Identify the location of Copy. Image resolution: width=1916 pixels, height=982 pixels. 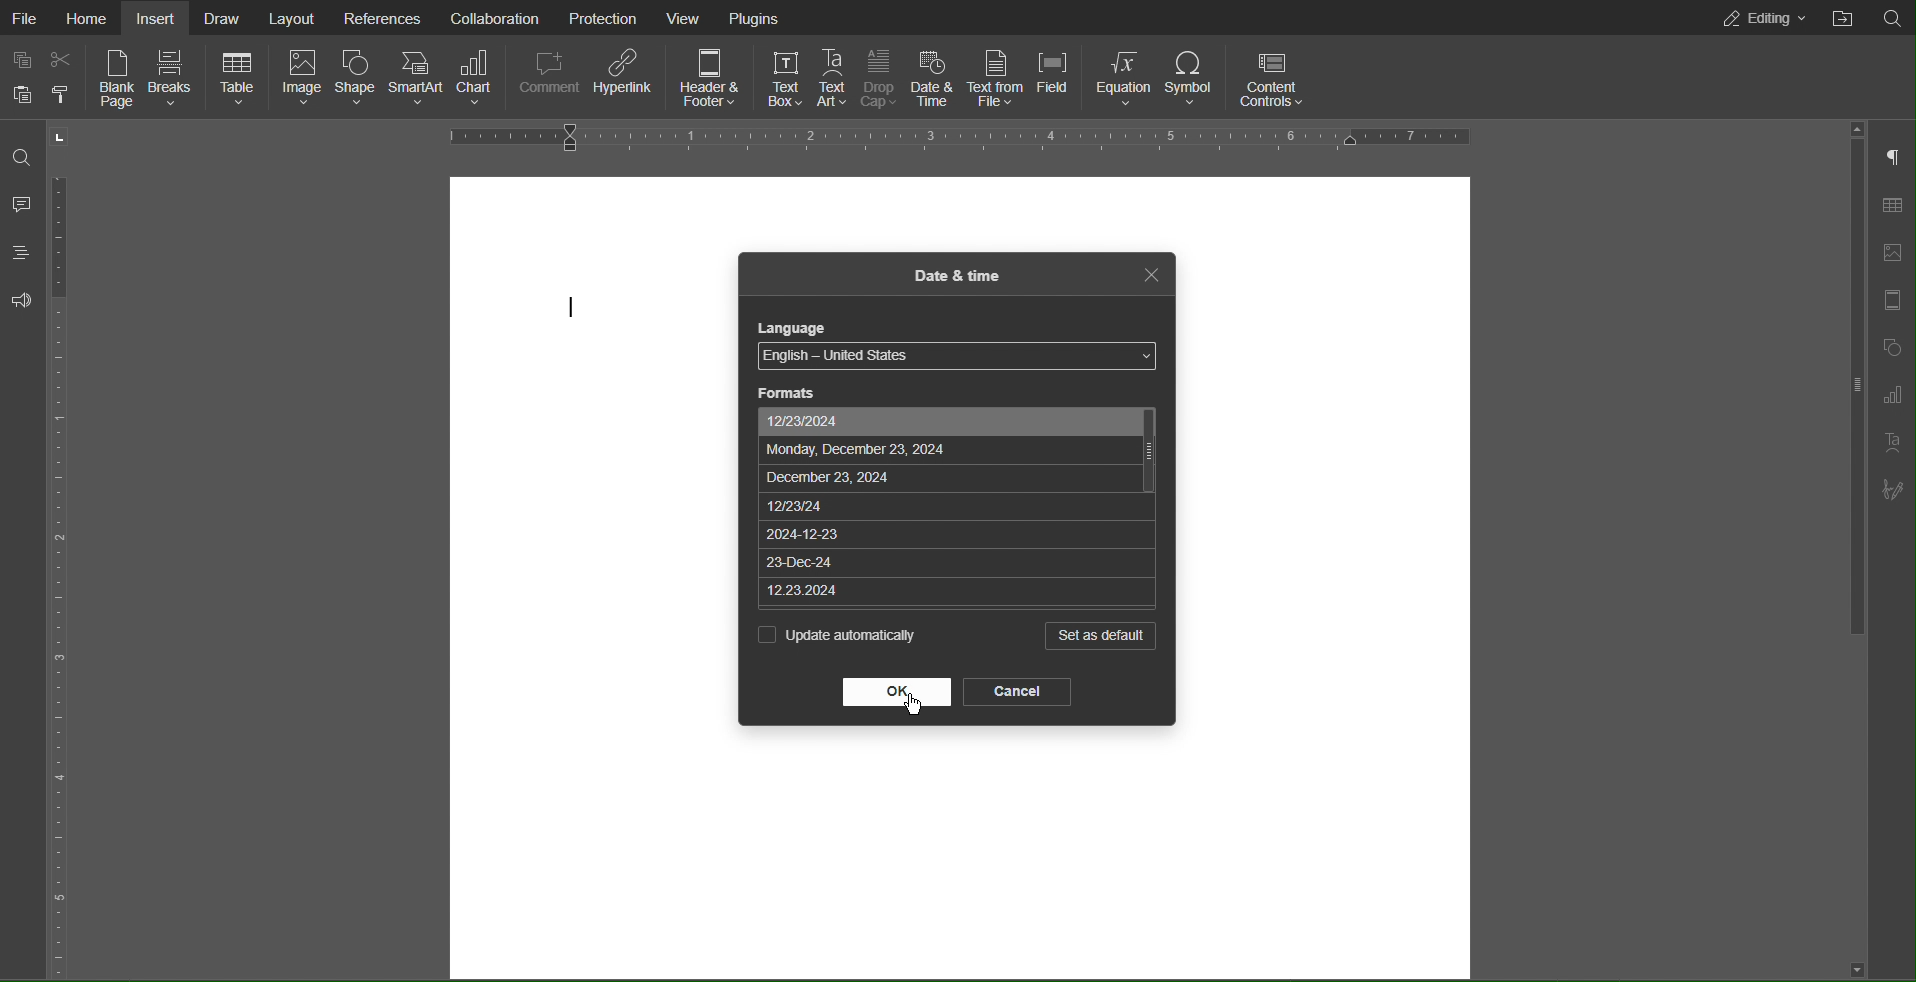
(23, 62).